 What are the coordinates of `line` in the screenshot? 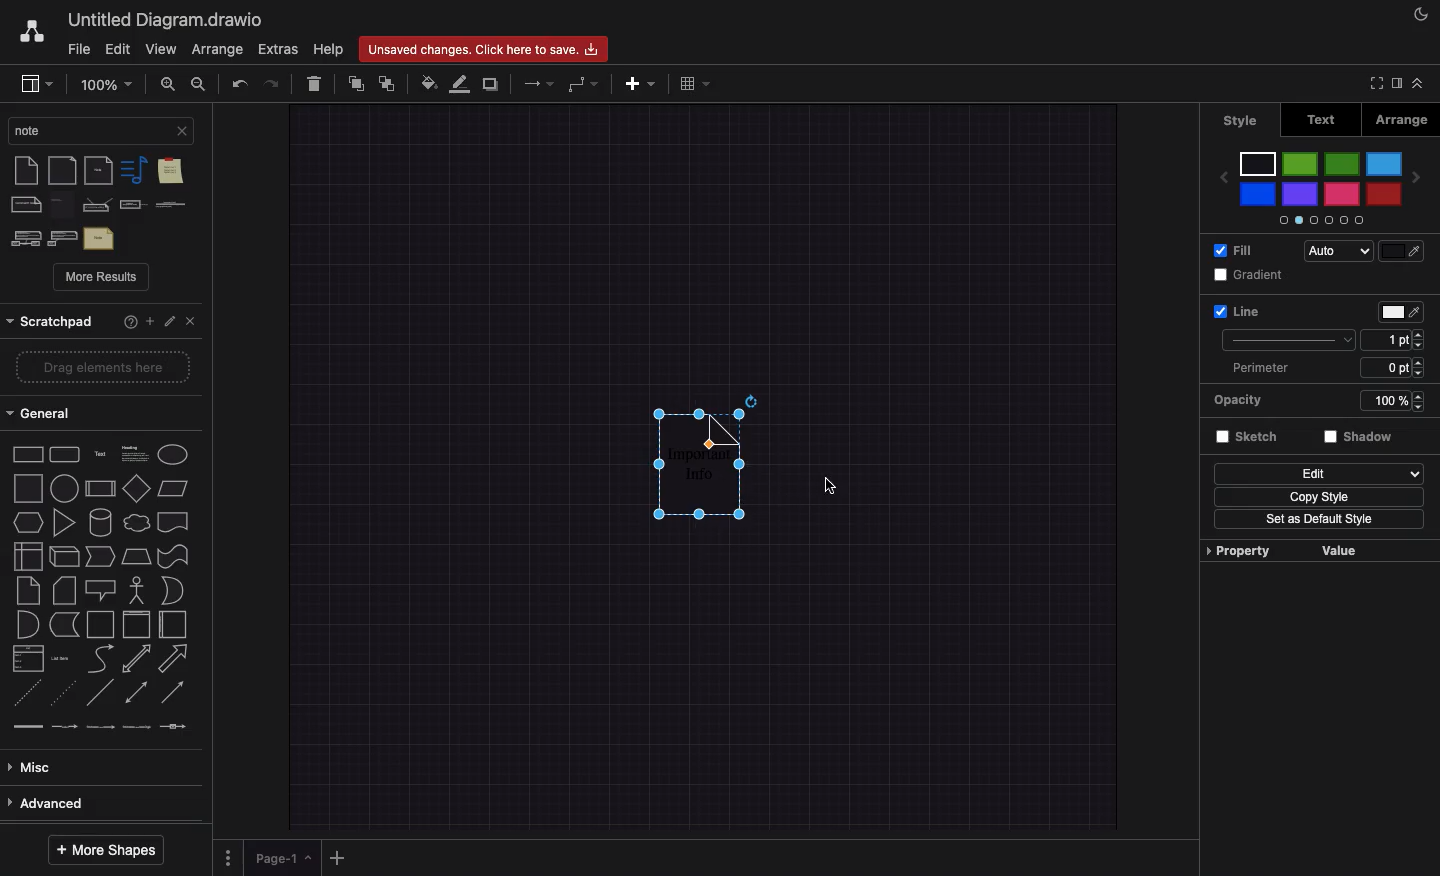 It's located at (101, 697).